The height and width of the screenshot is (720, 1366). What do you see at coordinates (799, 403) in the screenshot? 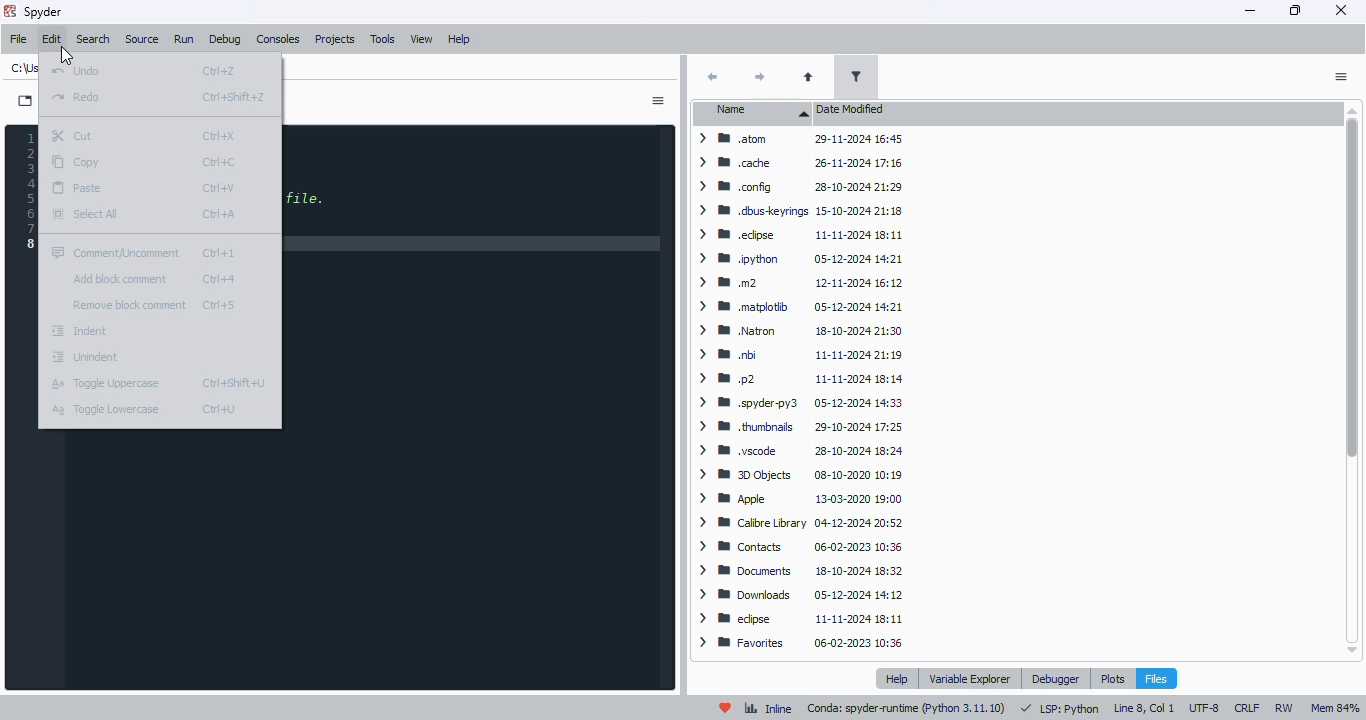
I see `> WM spyderpy3 05-12-2024 14:33` at bounding box center [799, 403].